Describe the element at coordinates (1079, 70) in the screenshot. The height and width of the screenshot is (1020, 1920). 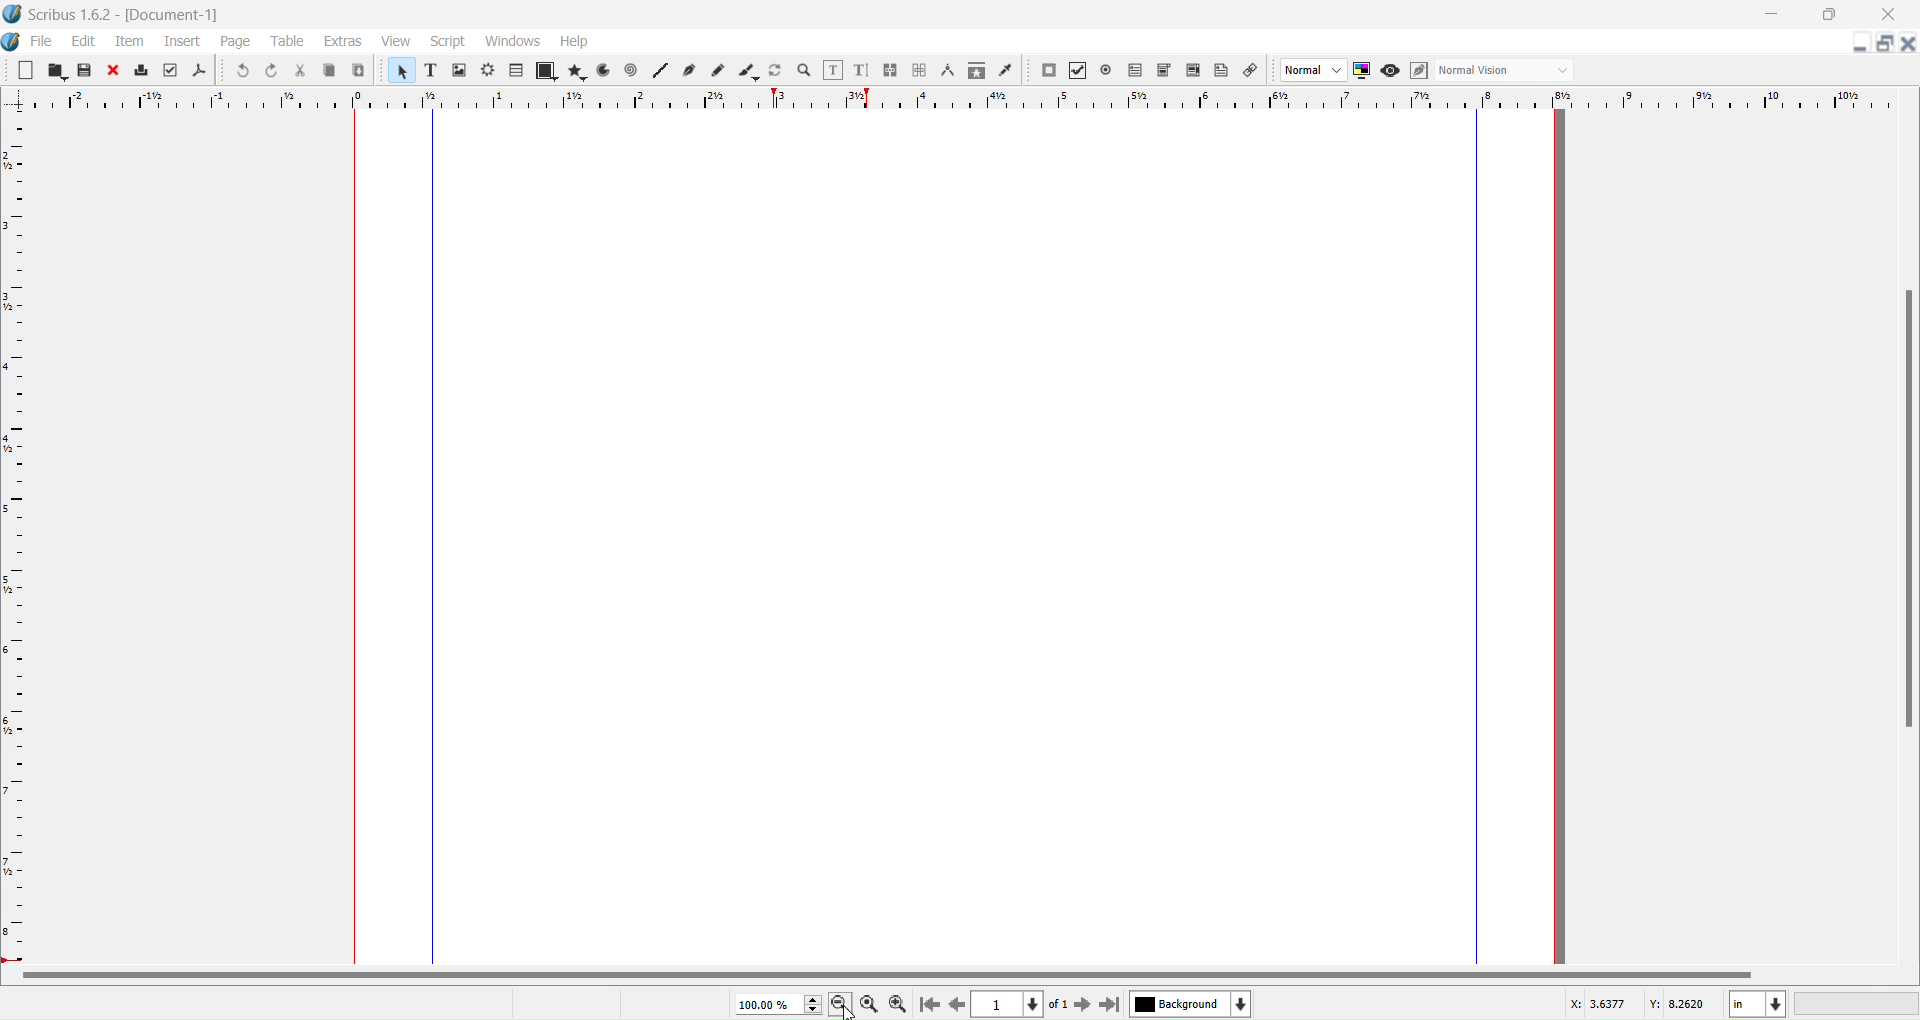
I see `PDF Check Box` at that location.